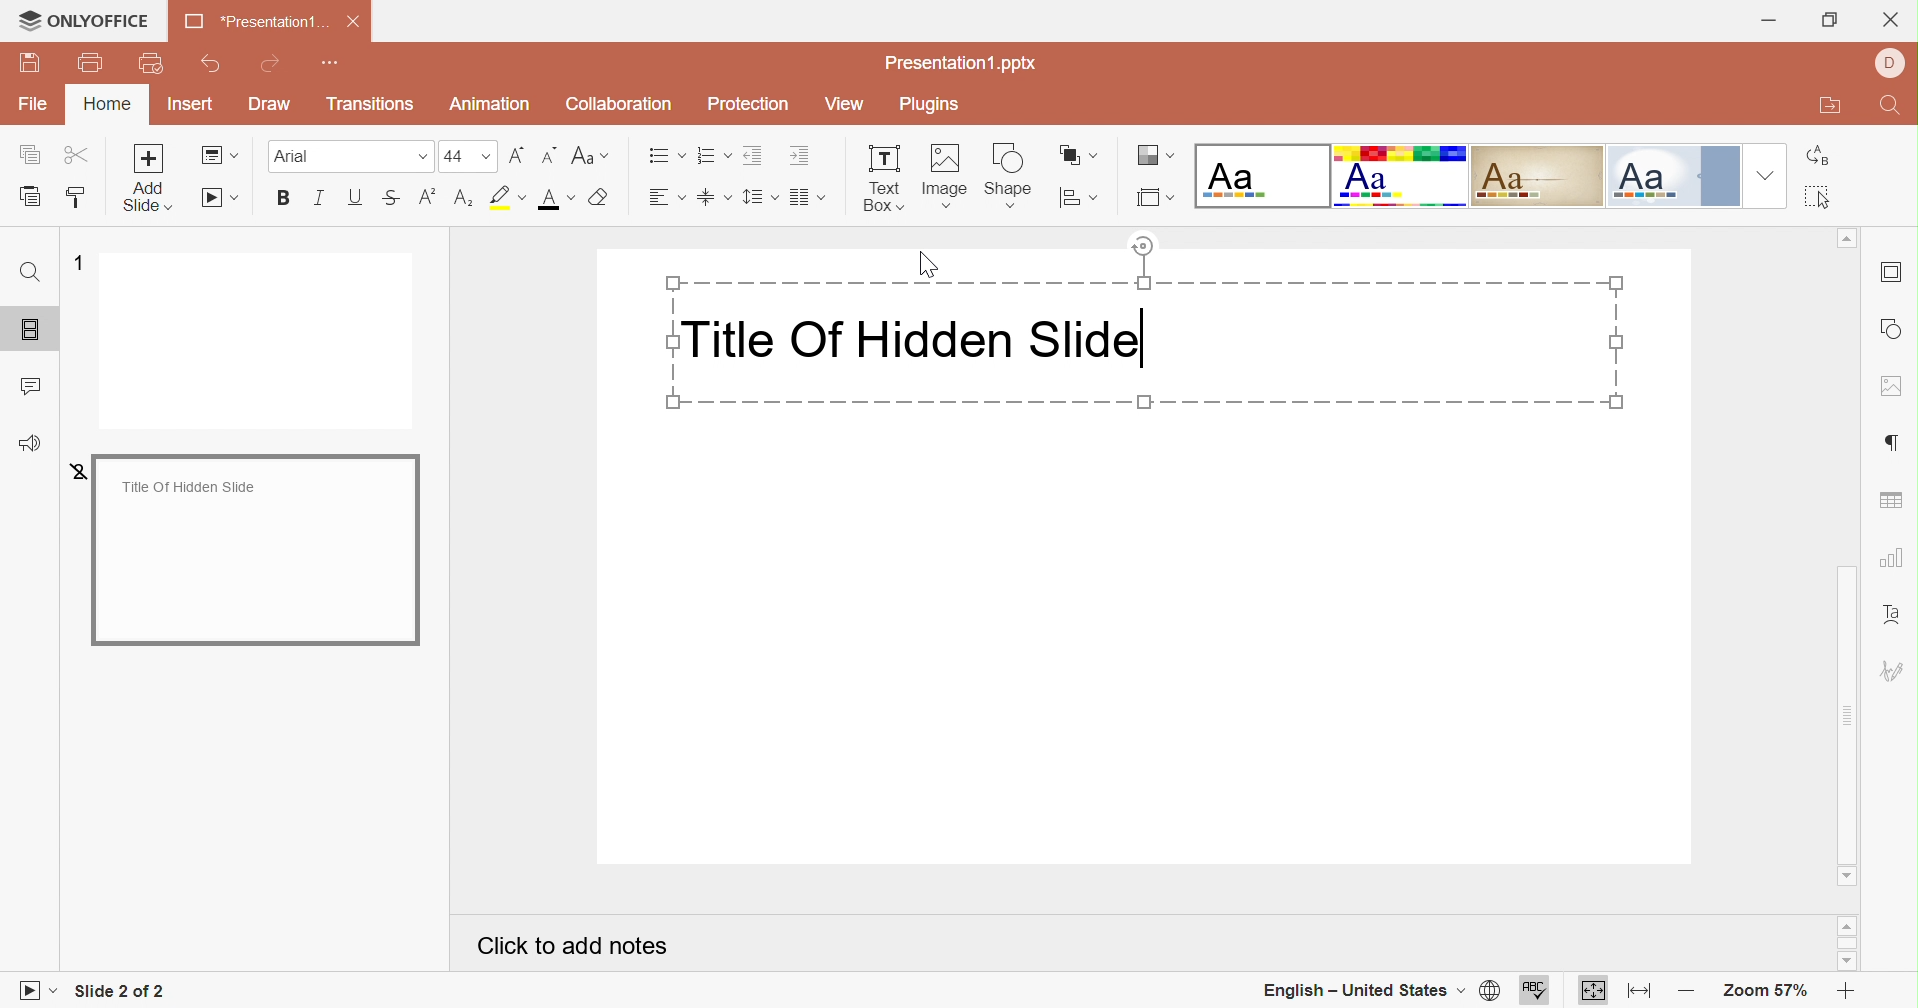 The image size is (1918, 1008). What do you see at coordinates (426, 196) in the screenshot?
I see `Superscript` at bounding box center [426, 196].